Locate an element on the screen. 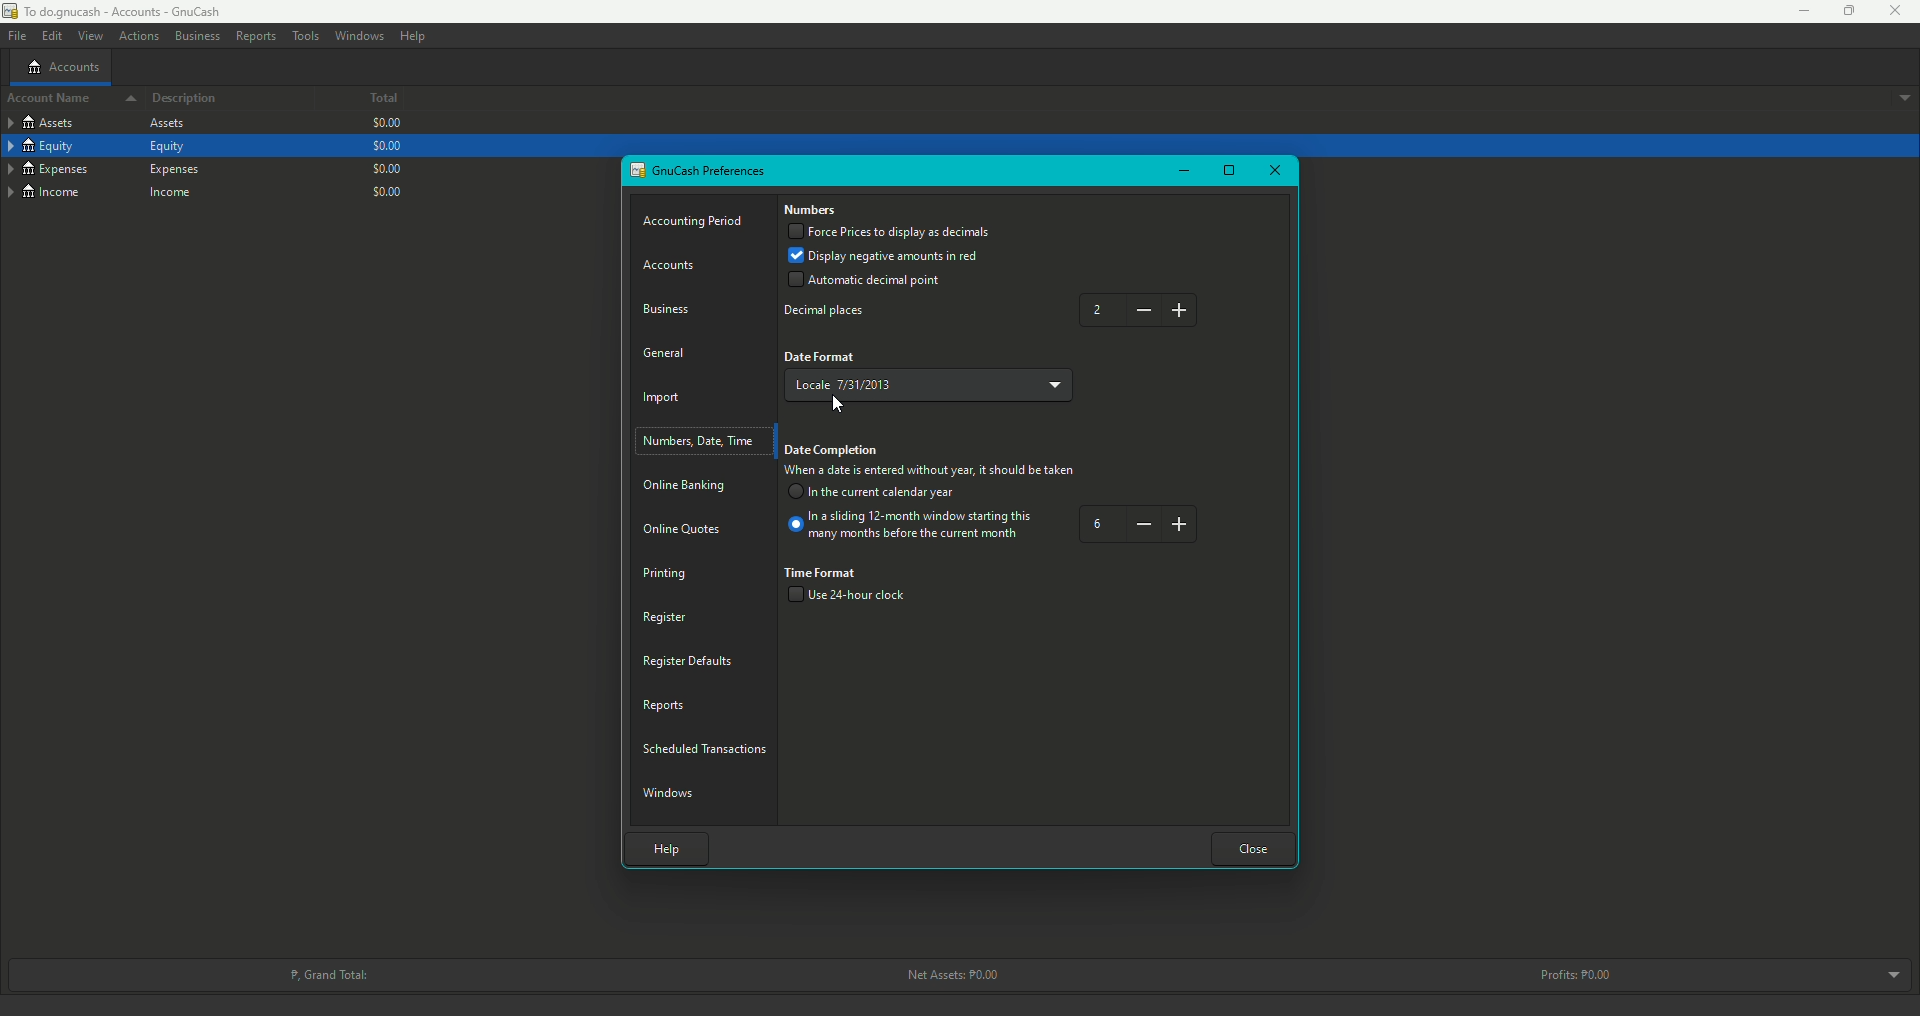 Image resolution: width=1920 pixels, height=1016 pixels. Register is located at coordinates (663, 616).